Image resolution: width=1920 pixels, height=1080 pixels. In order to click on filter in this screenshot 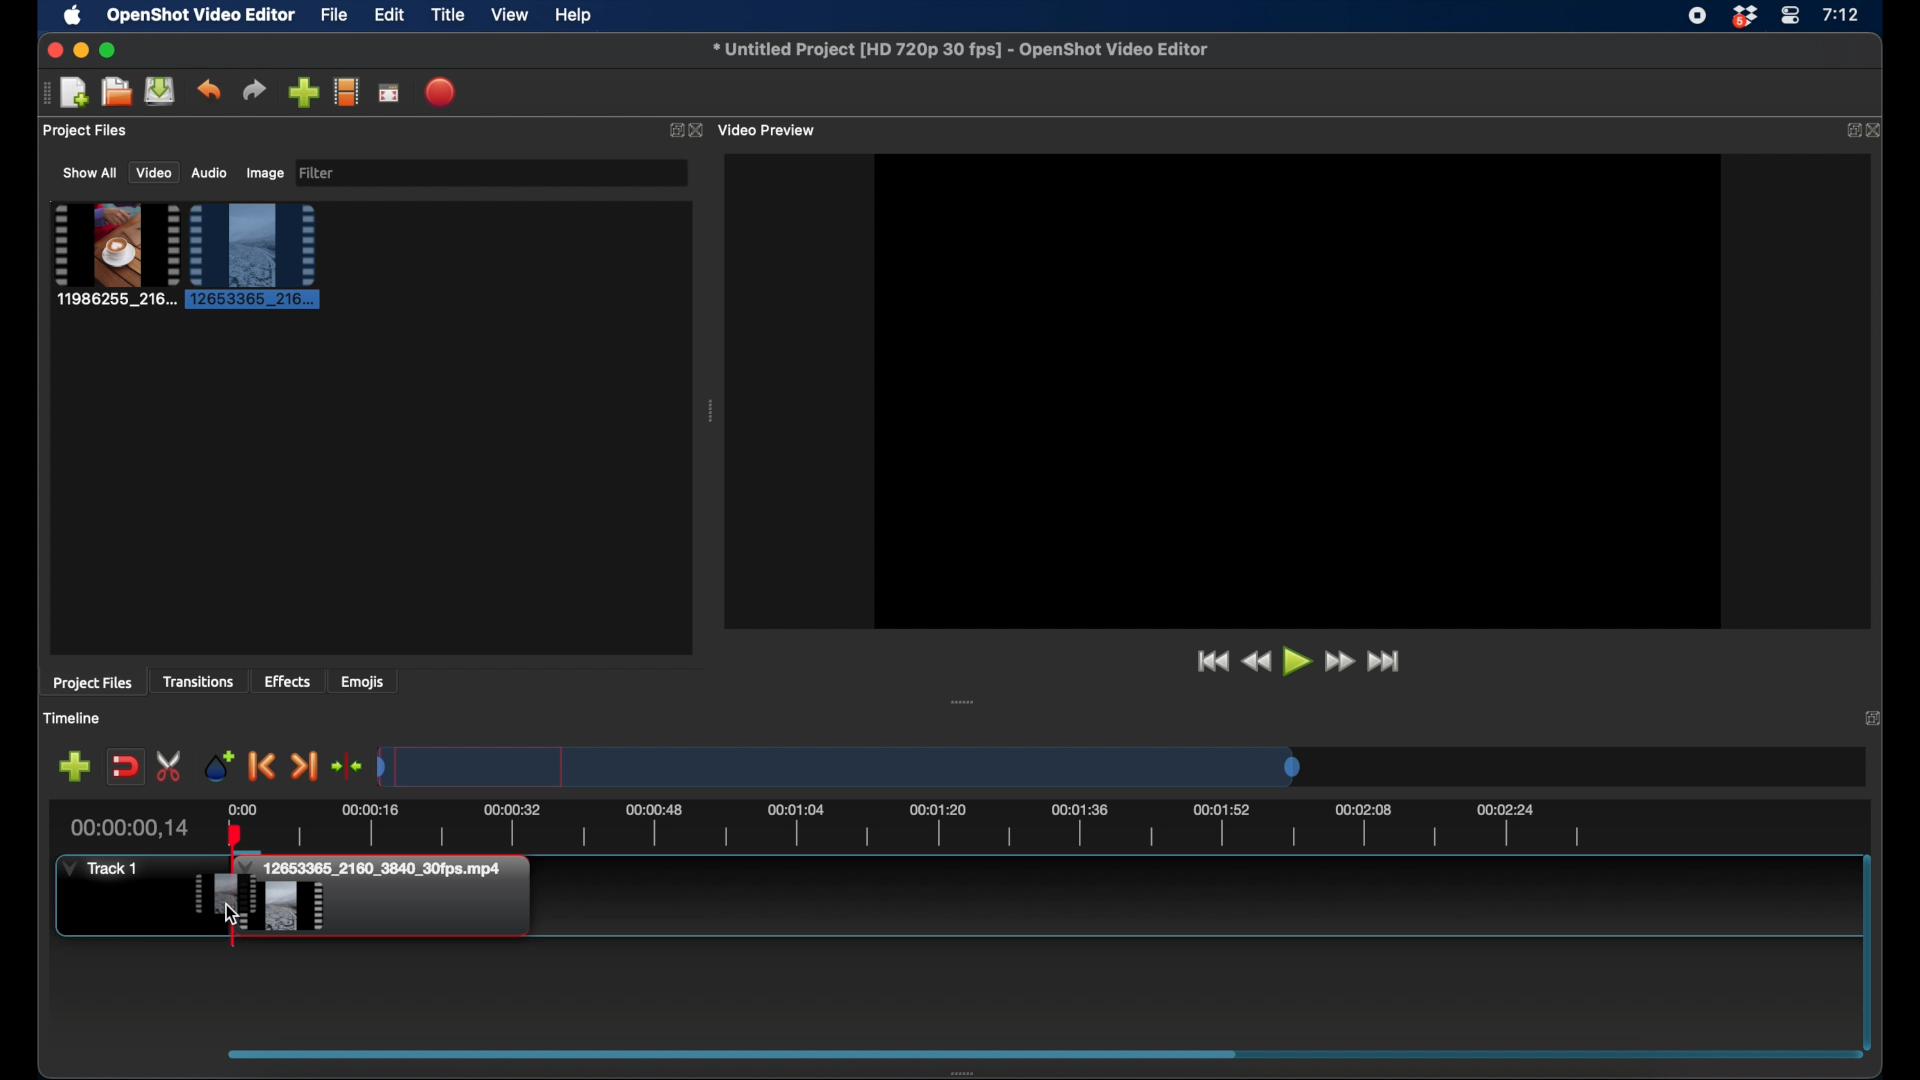, I will do `click(320, 173)`.